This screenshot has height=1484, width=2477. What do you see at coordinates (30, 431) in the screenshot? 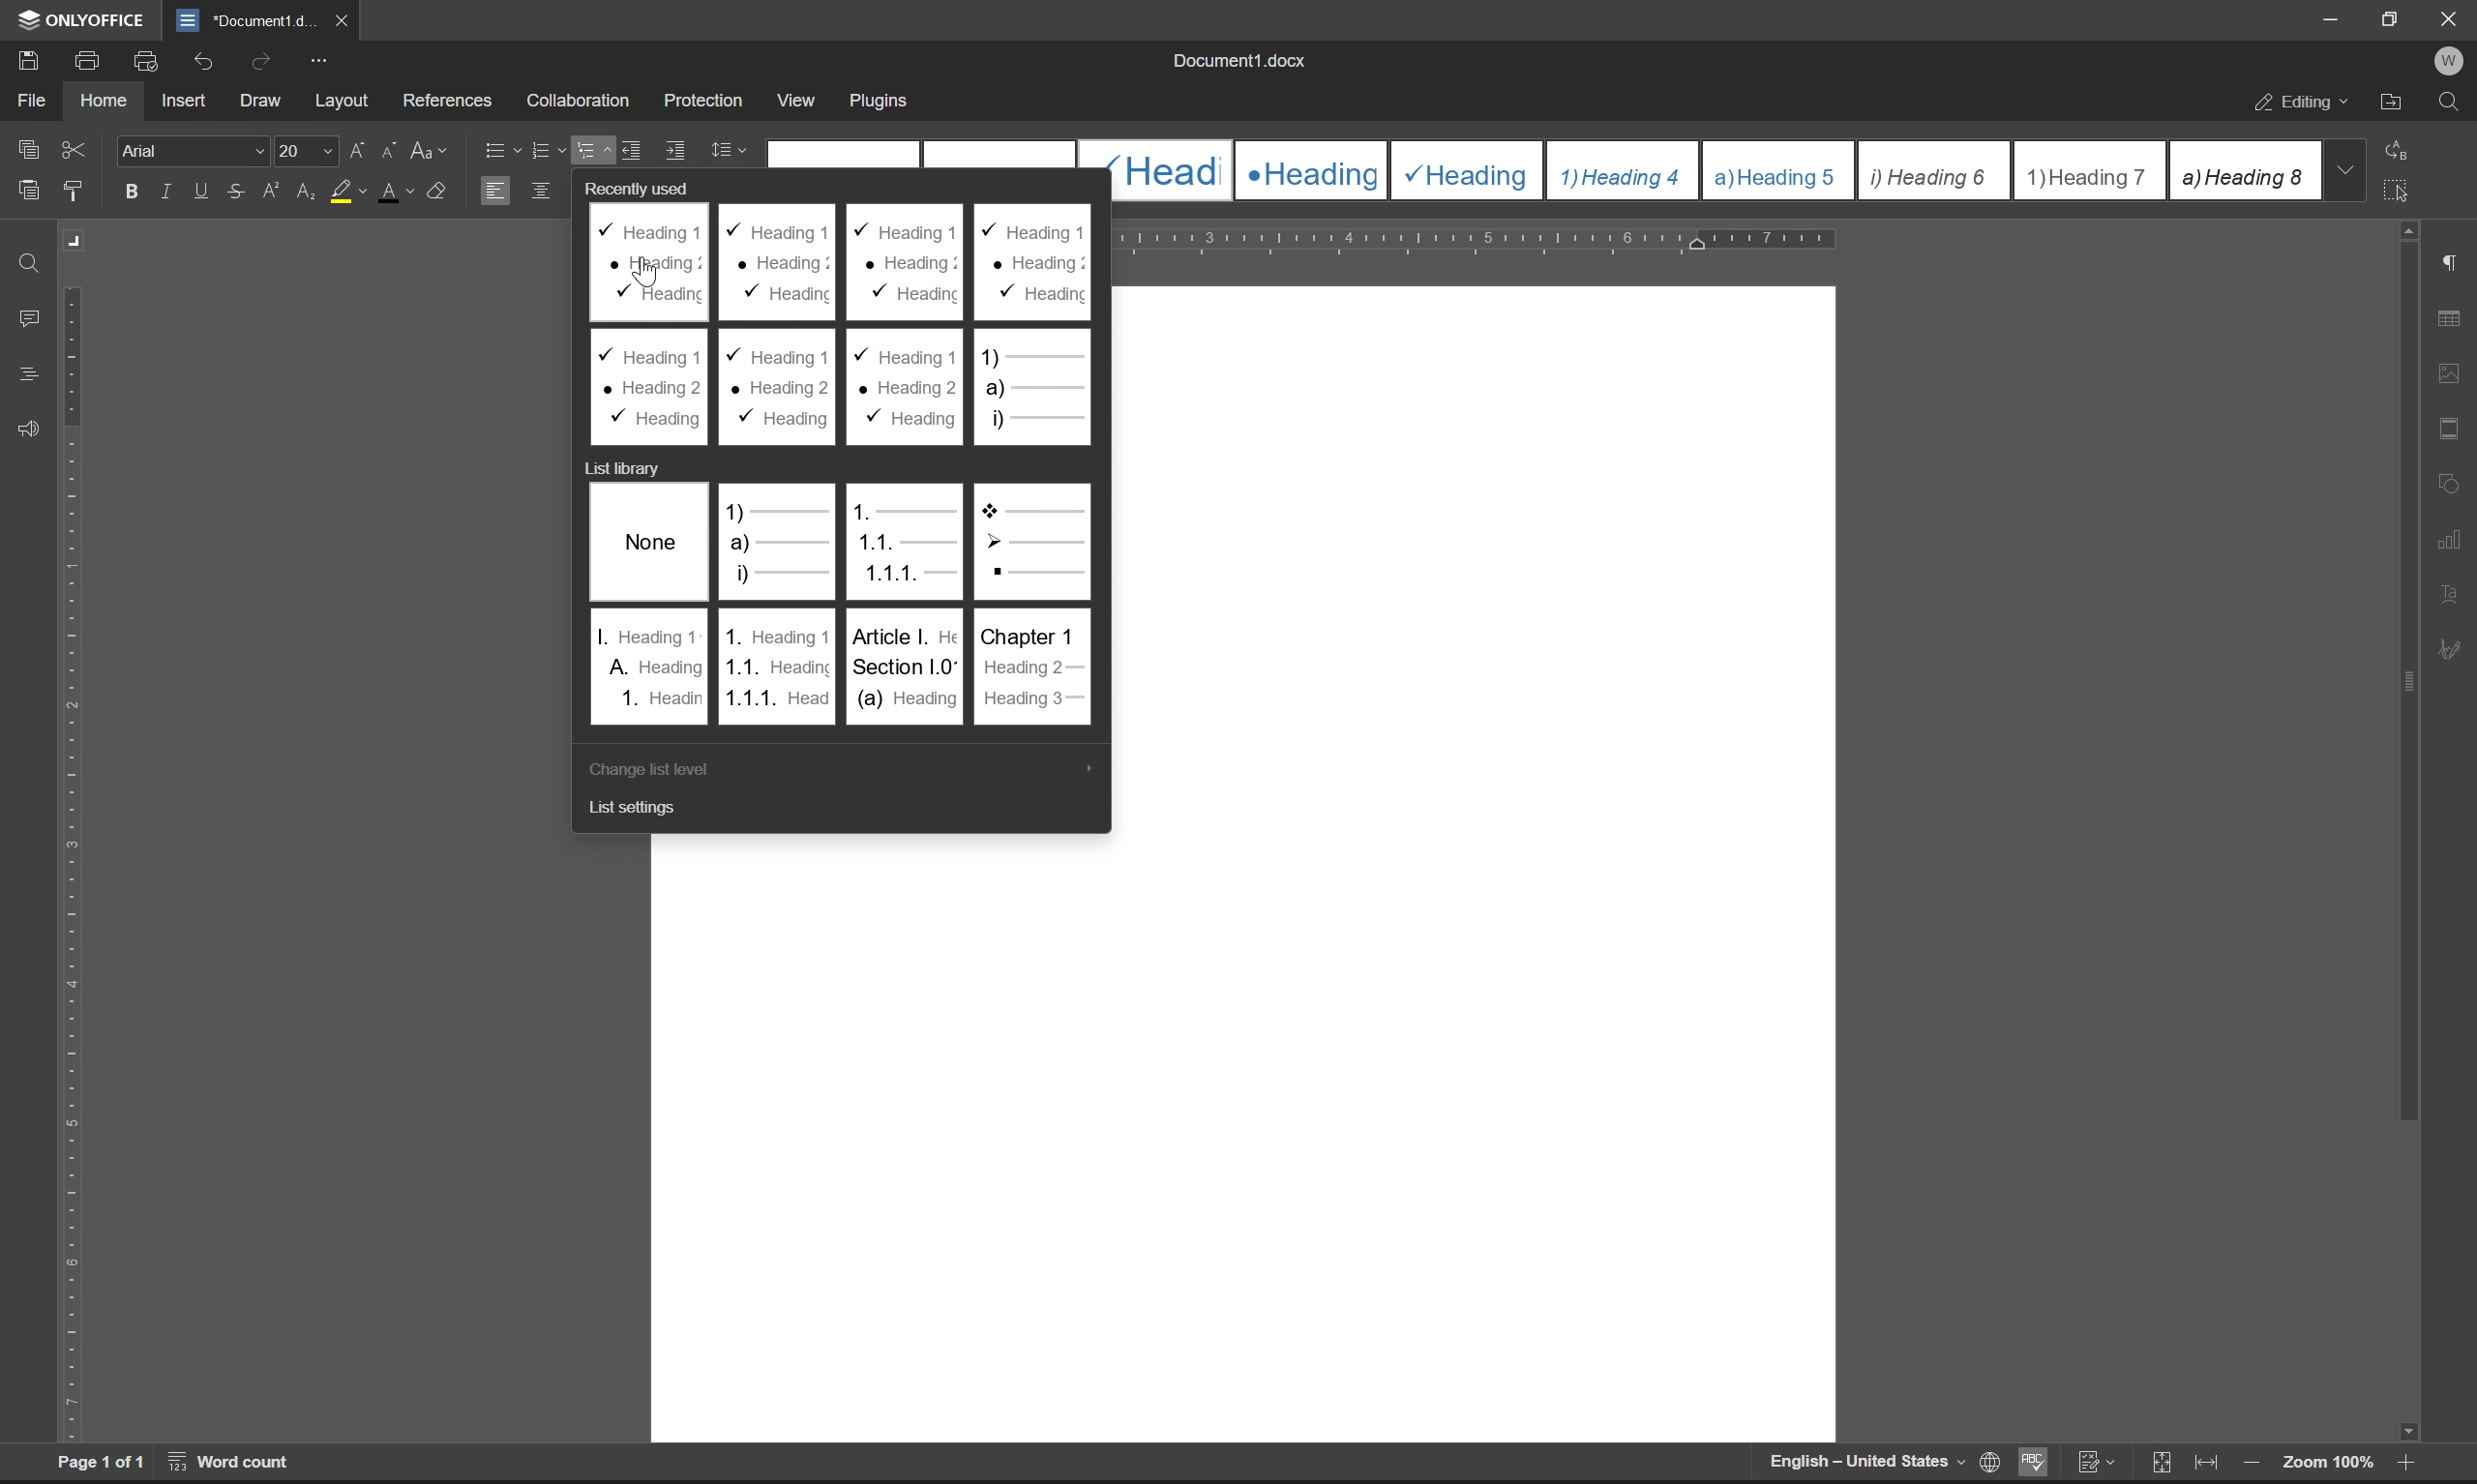
I see `feedback & support` at bounding box center [30, 431].